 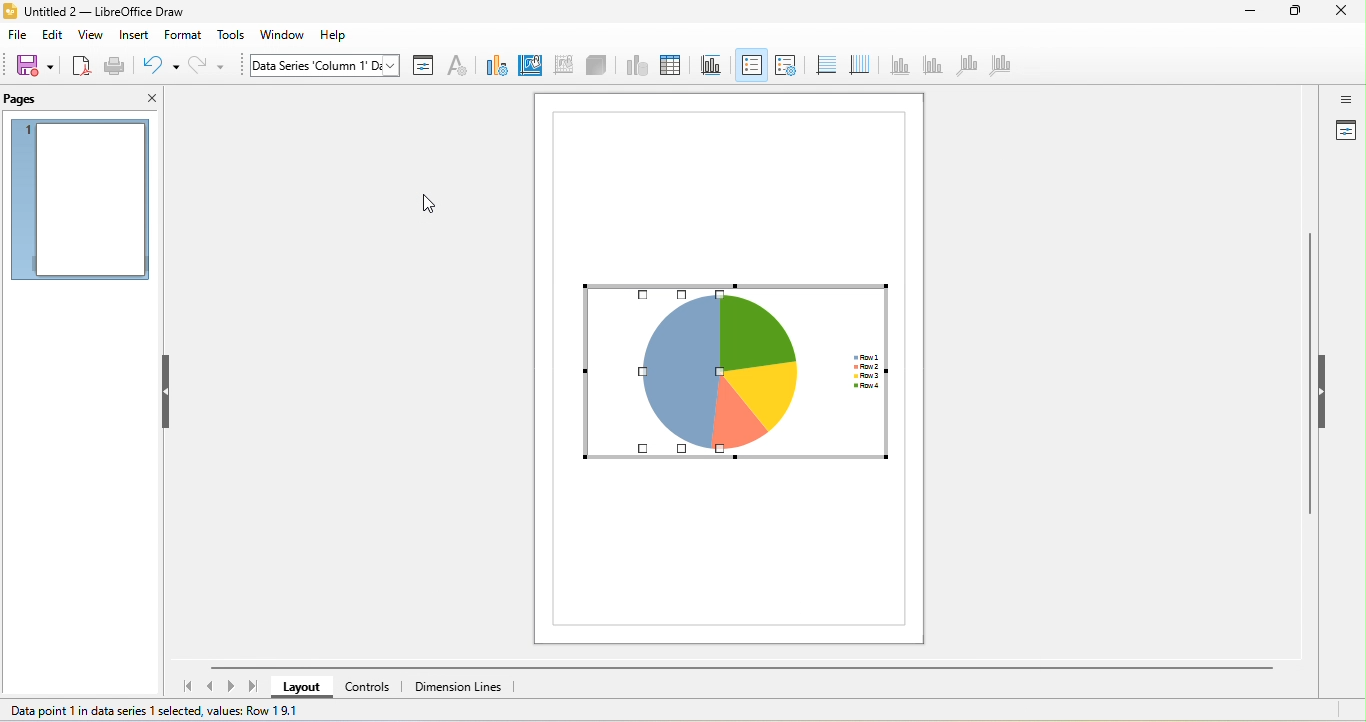 I want to click on export as pdf, so click(x=81, y=65).